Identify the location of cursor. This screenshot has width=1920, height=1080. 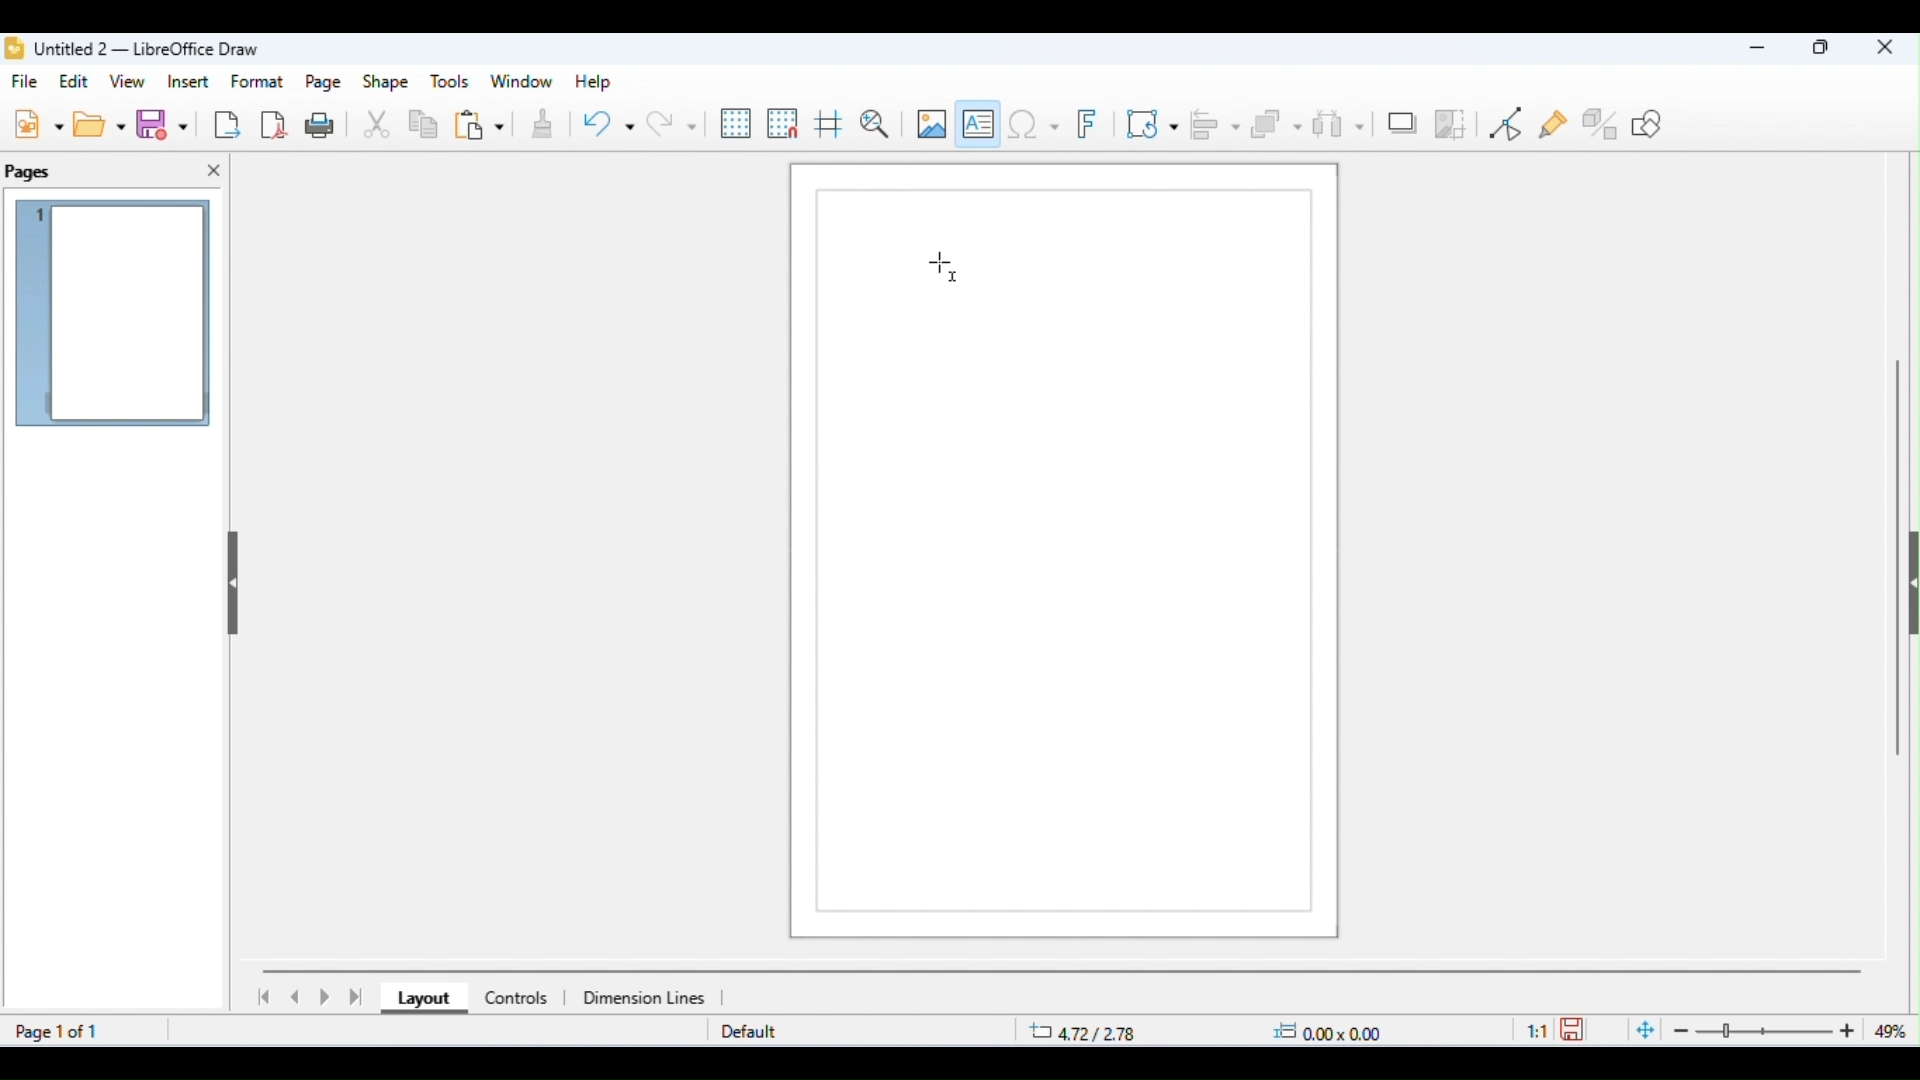
(944, 267).